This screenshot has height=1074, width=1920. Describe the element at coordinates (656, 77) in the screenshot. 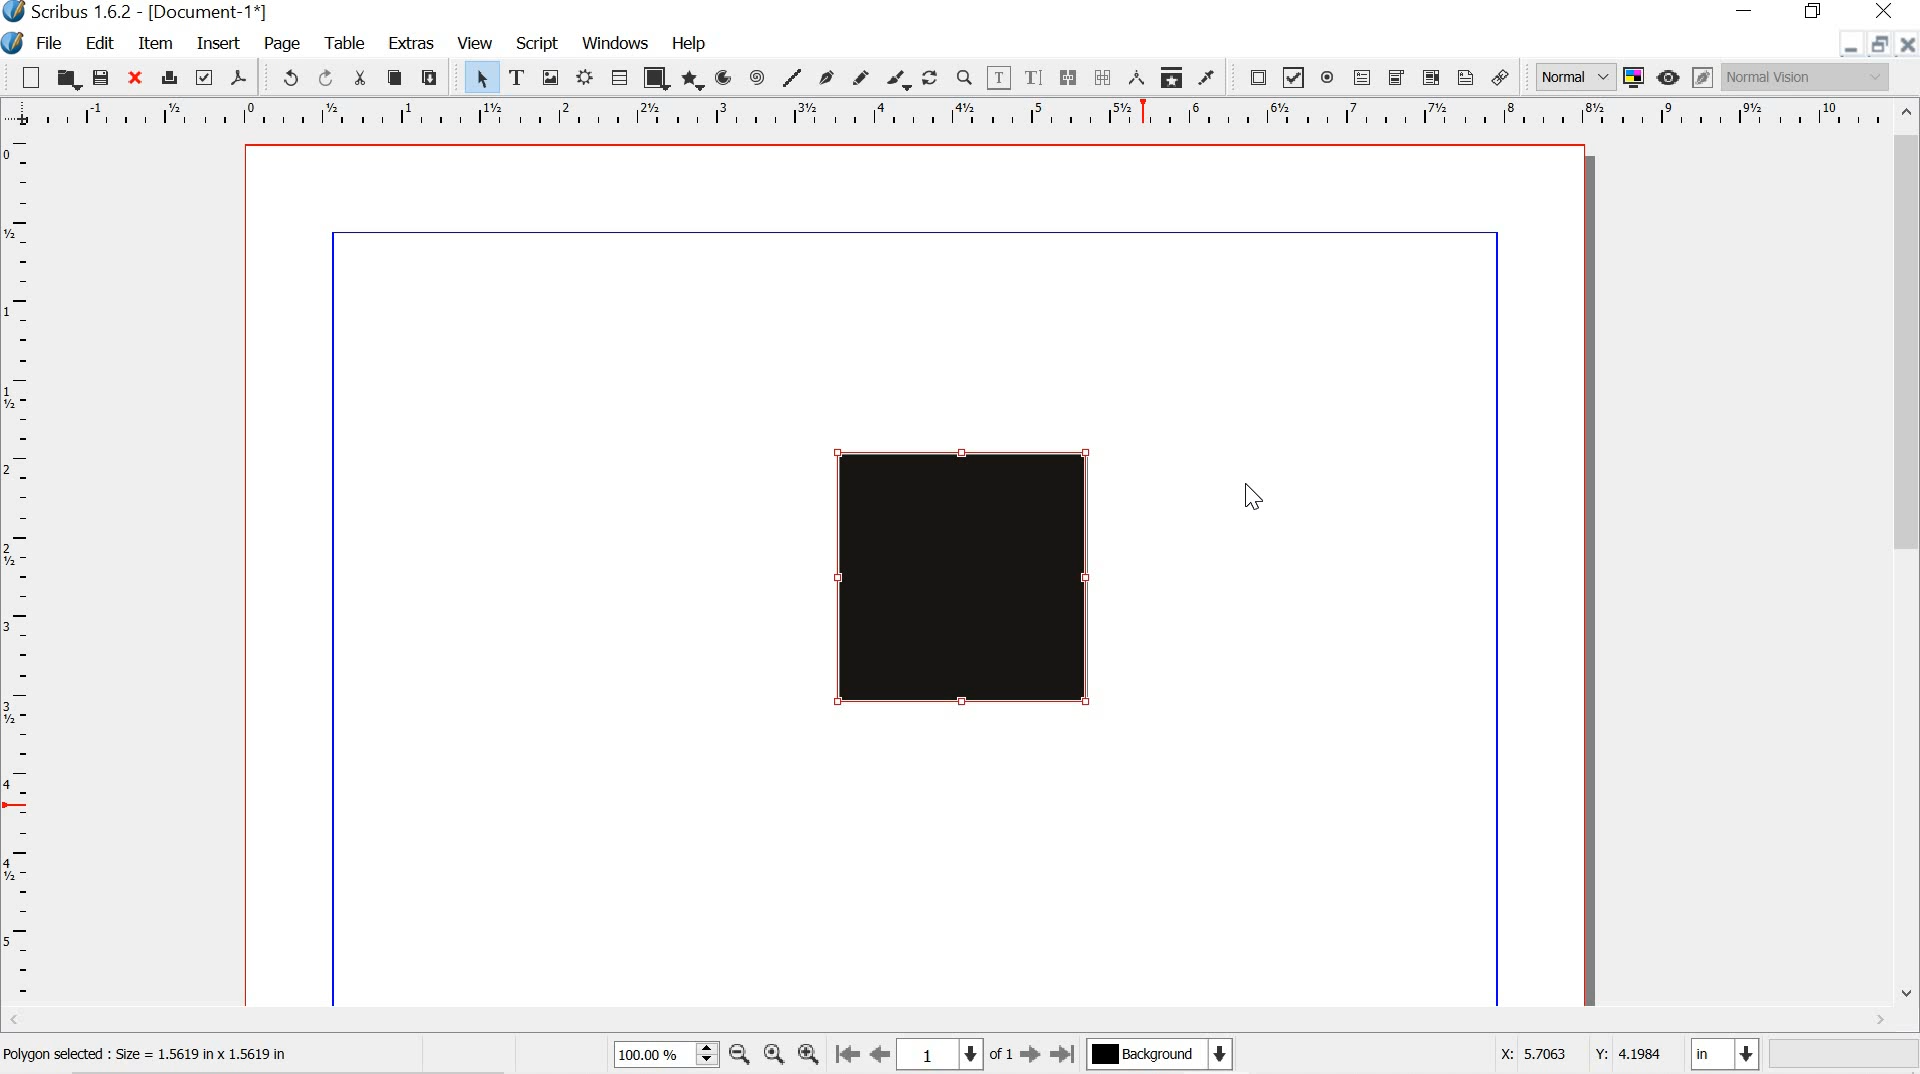

I see `shape` at that location.